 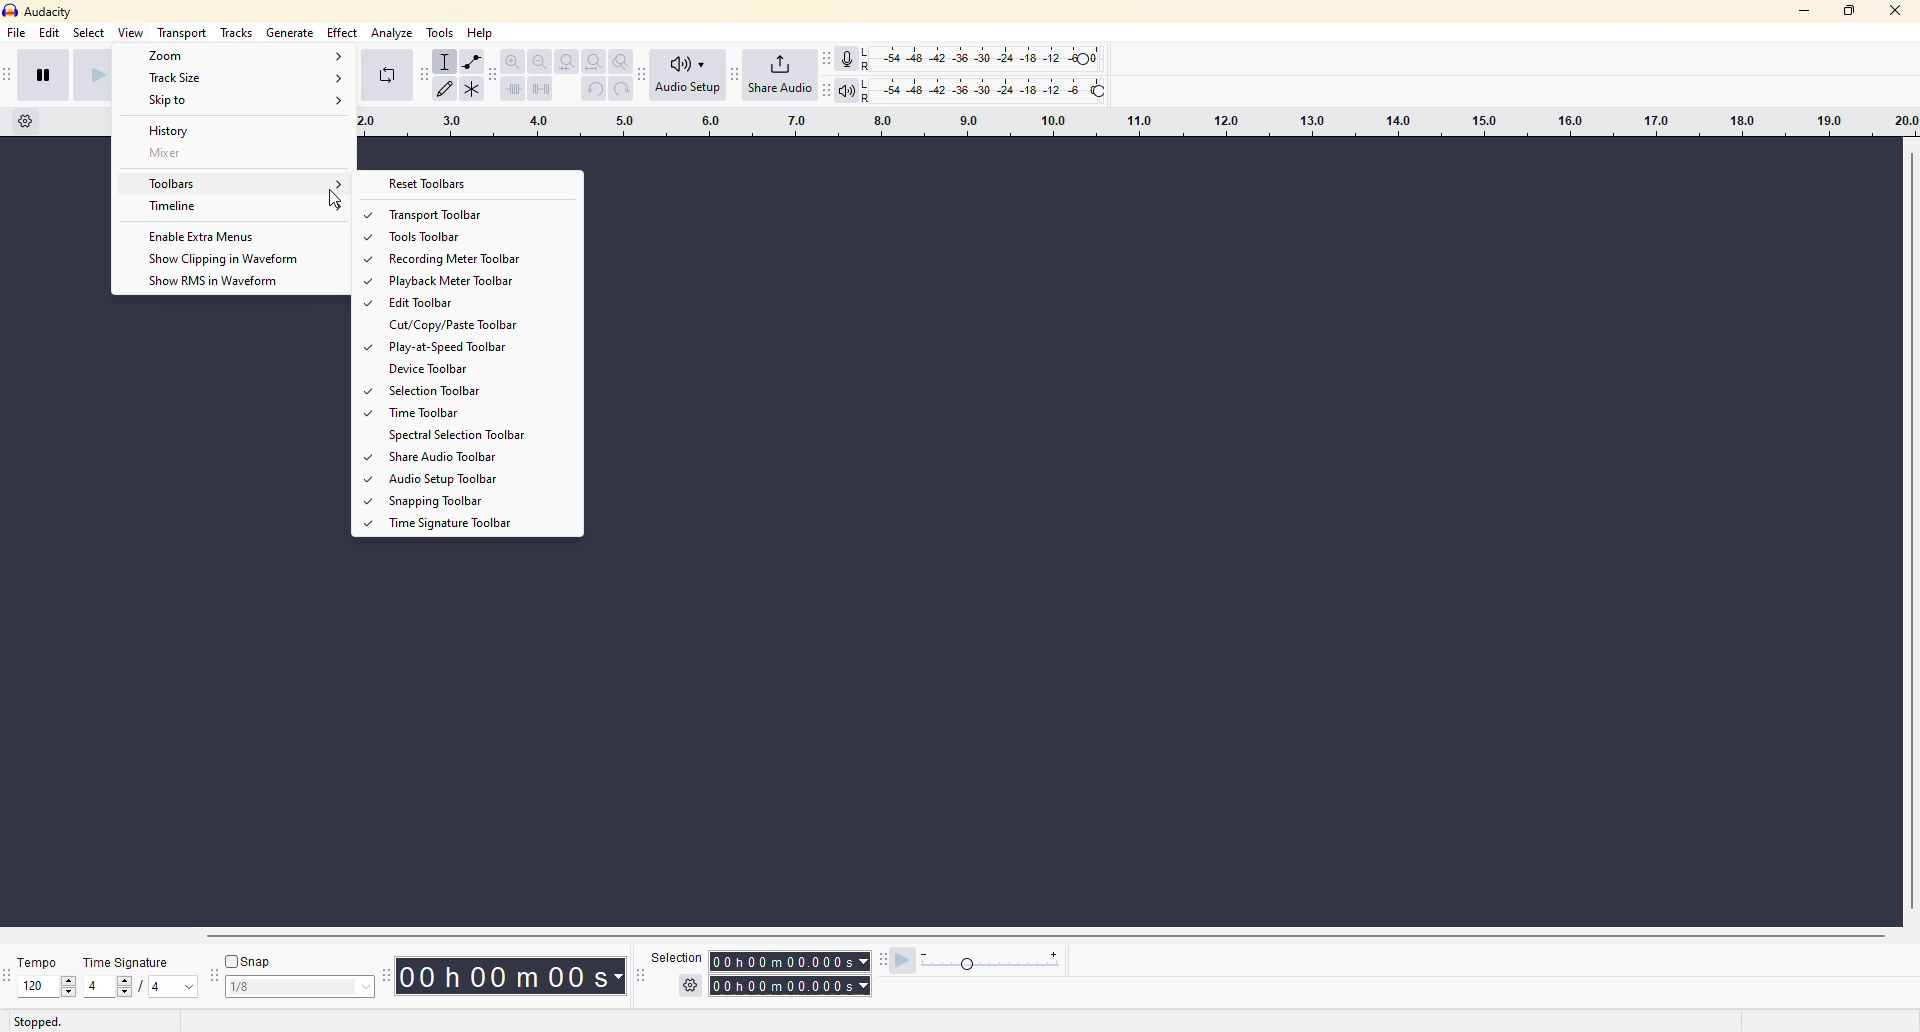 I want to click on time, so click(x=513, y=974).